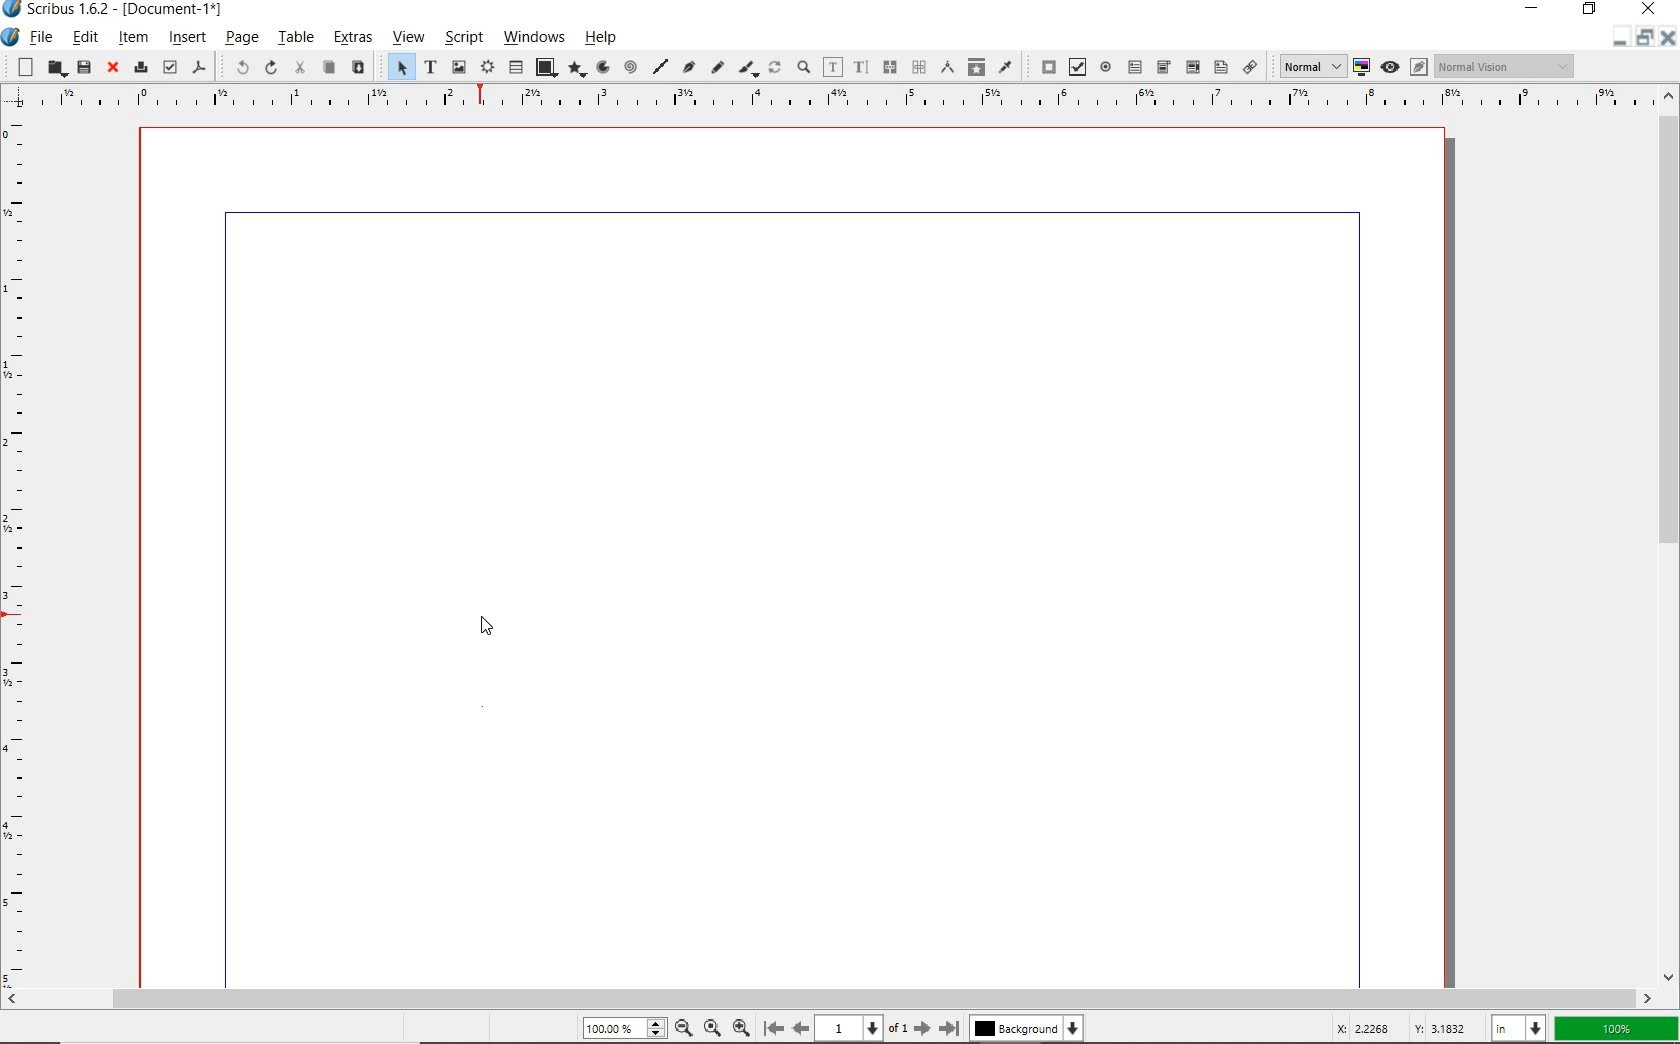 This screenshot has height=1044, width=1680. What do you see at coordinates (621, 1029) in the screenshot?
I see `100%` at bounding box center [621, 1029].